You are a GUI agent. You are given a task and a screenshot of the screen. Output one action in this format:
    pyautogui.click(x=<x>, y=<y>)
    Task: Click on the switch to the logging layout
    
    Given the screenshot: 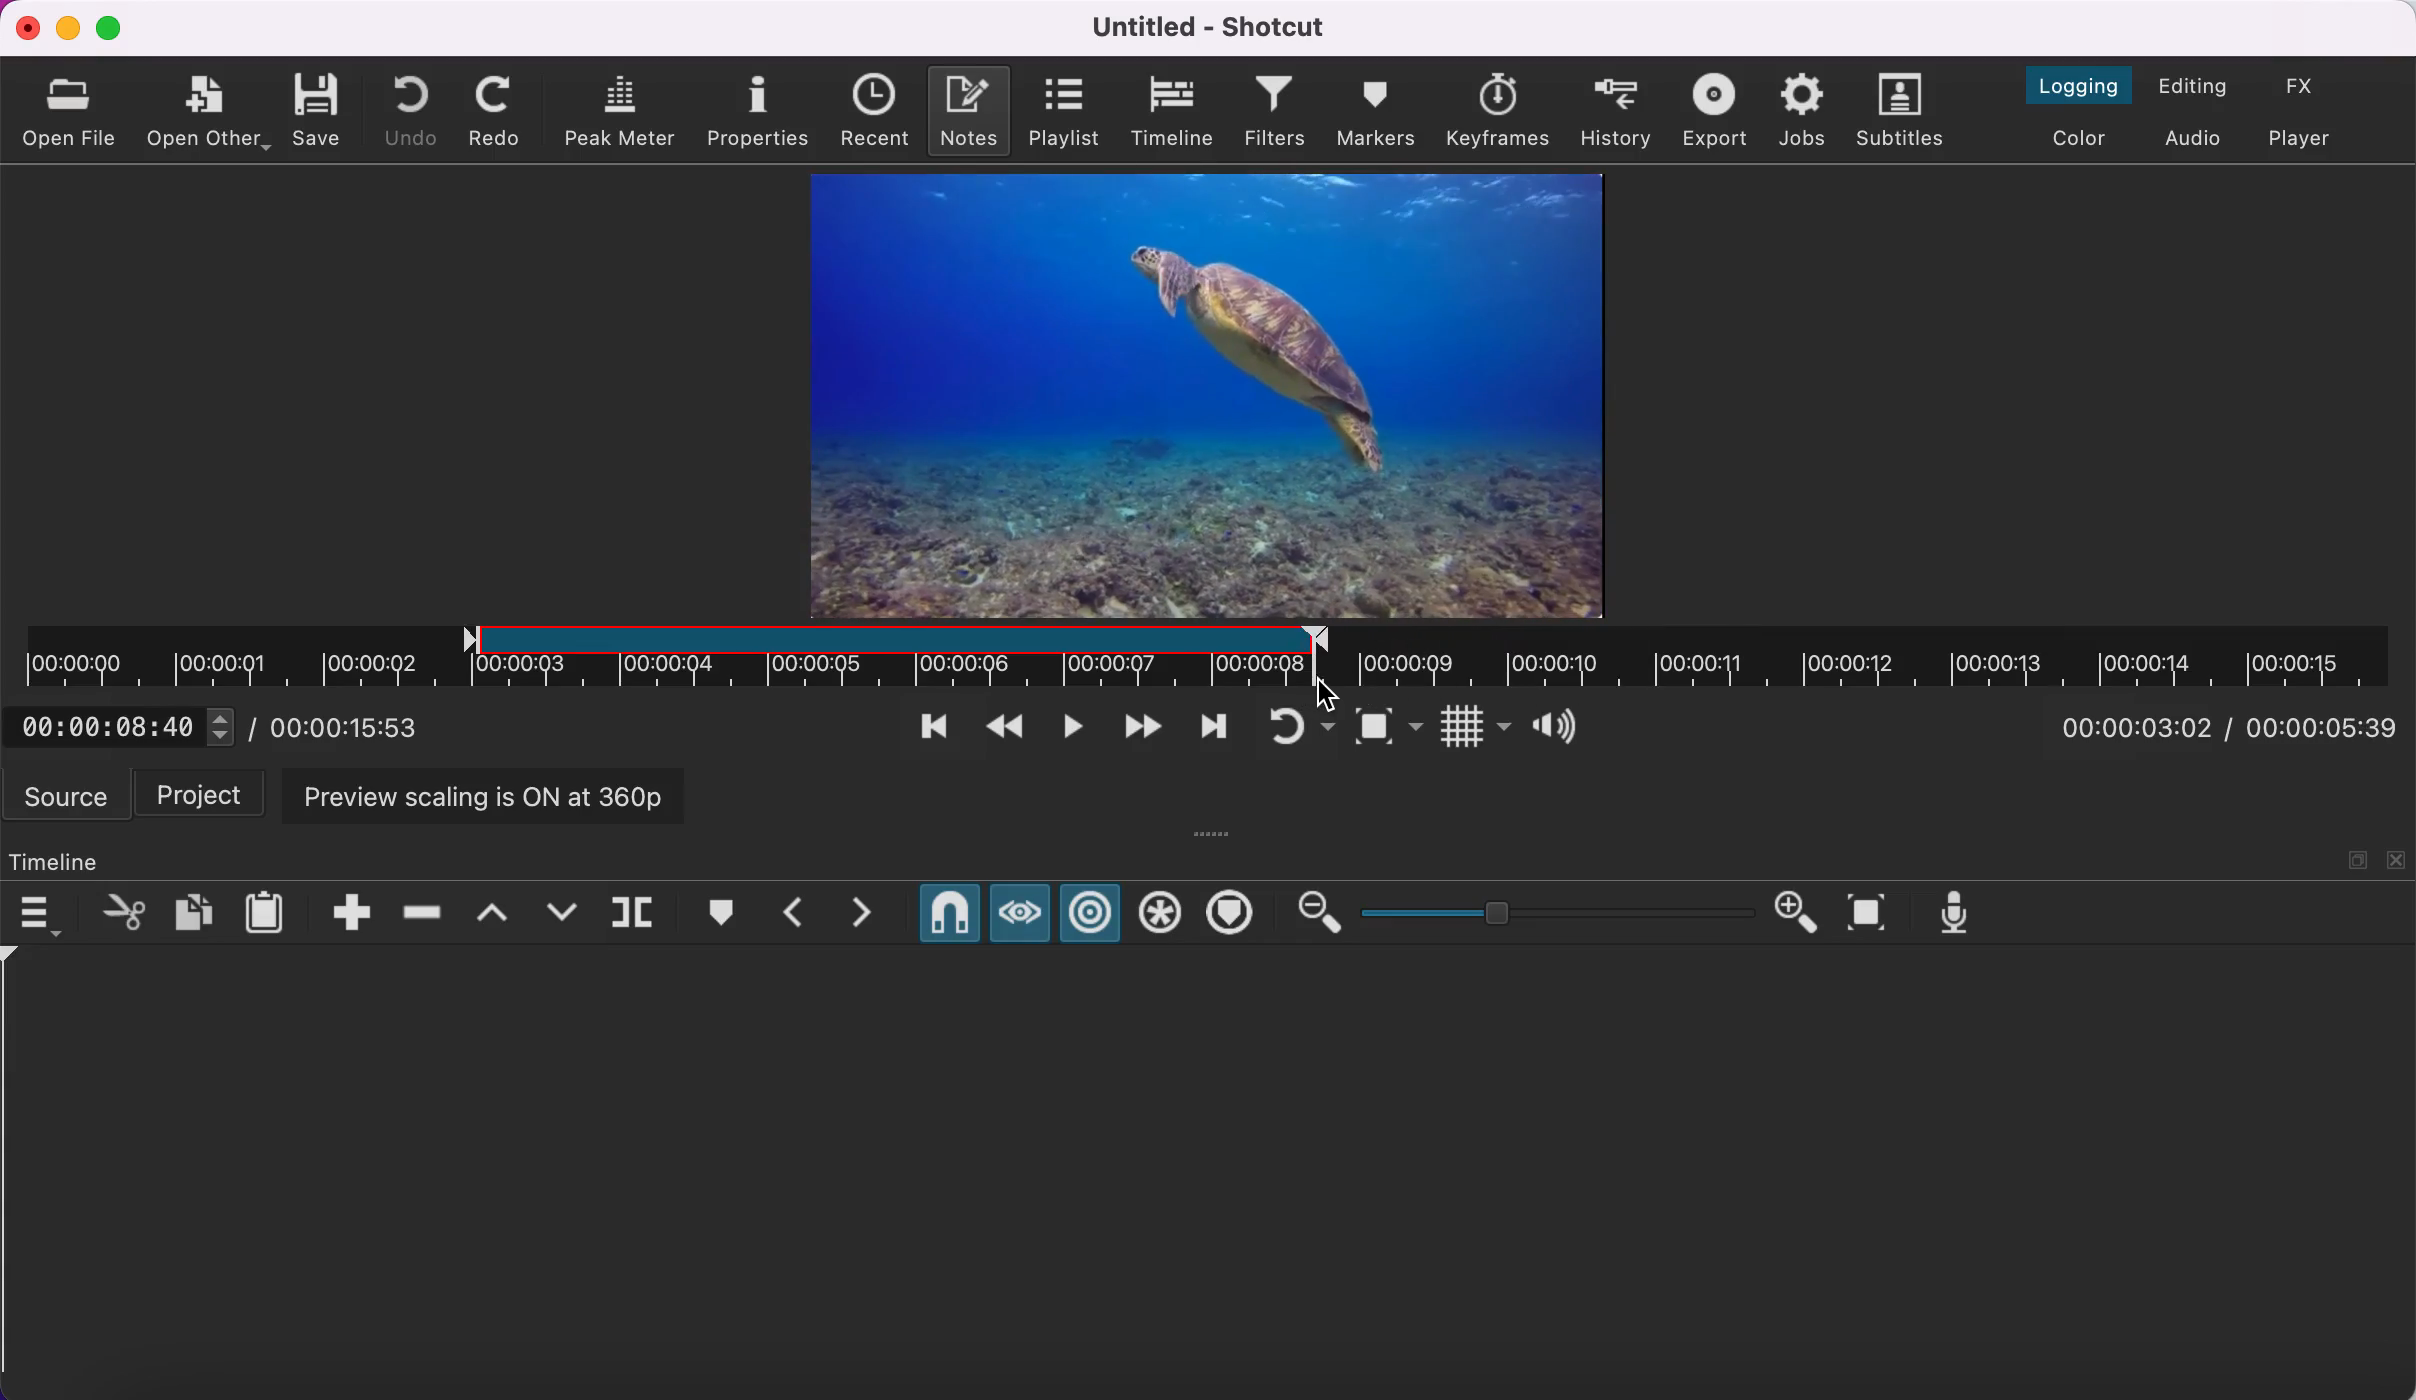 What is the action you would take?
    pyautogui.click(x=2084, y=85)
    